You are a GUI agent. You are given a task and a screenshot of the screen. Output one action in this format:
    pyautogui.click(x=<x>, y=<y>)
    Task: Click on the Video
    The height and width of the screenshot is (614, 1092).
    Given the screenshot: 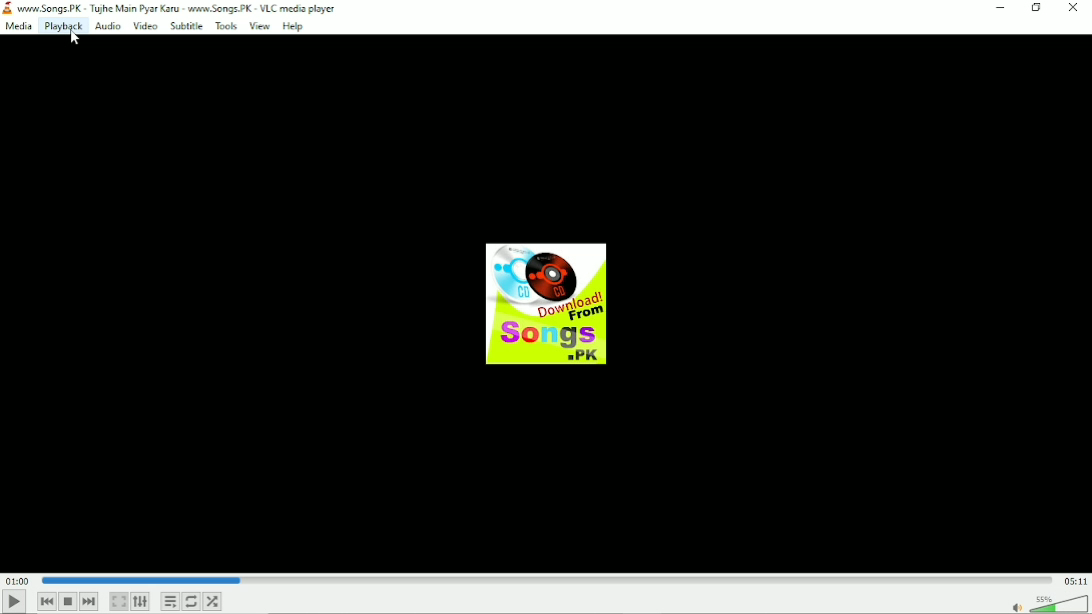 What is the action you would take?
    pyautogui.click(x=145, y=26)
    